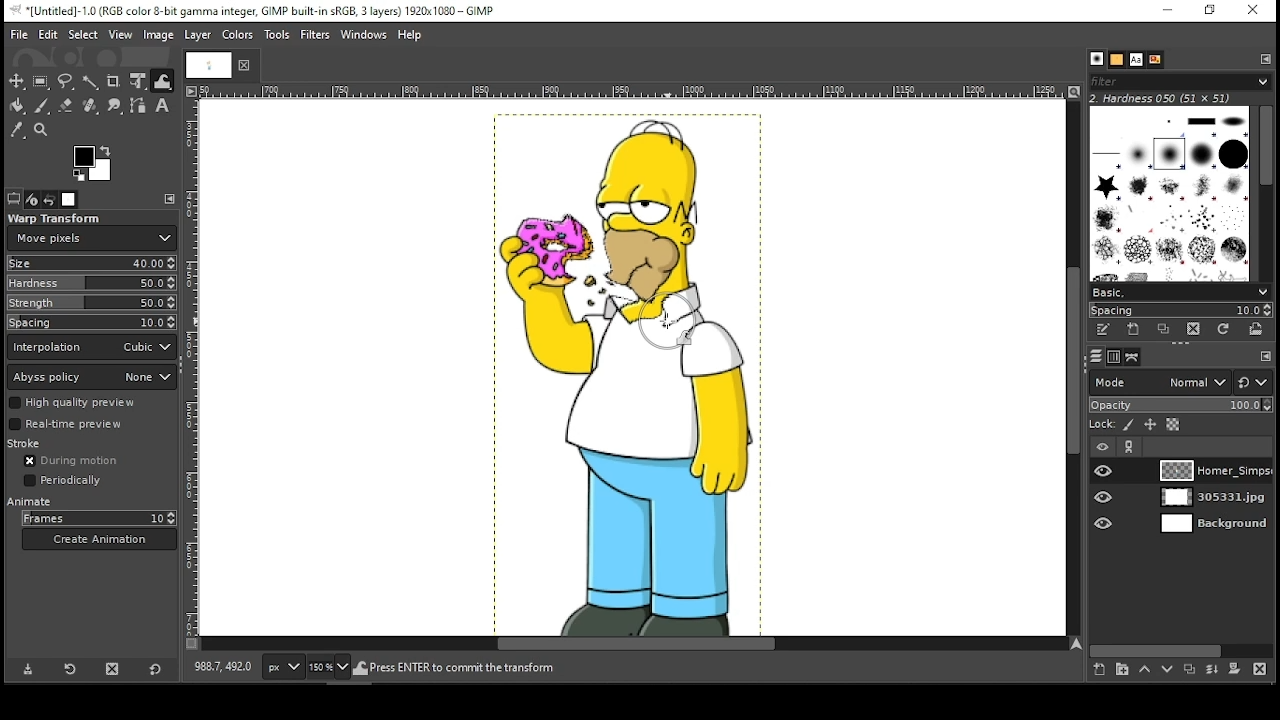 This screenshot has height=720, width=1280. I want to click on rectangular select tool, so click(43, 80).